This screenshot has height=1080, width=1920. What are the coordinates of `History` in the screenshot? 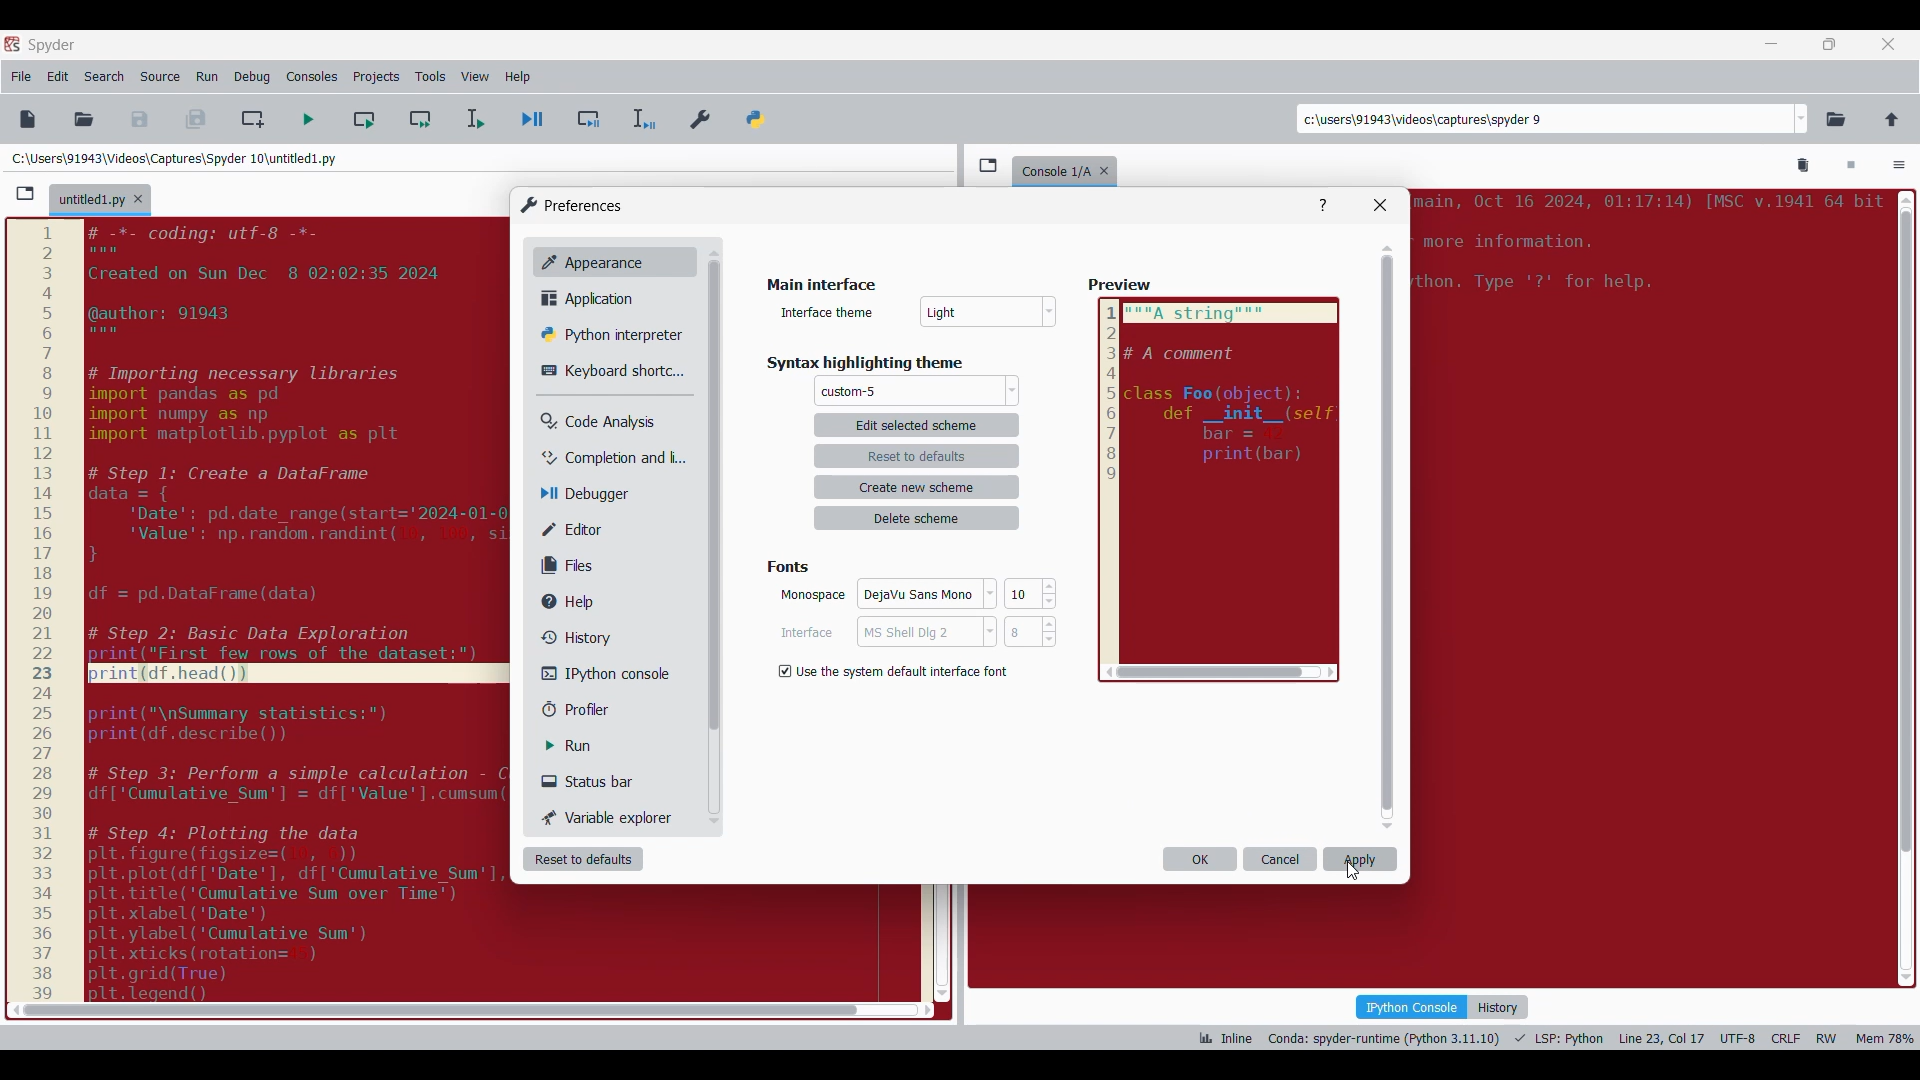 It's located at (1498, 1007).